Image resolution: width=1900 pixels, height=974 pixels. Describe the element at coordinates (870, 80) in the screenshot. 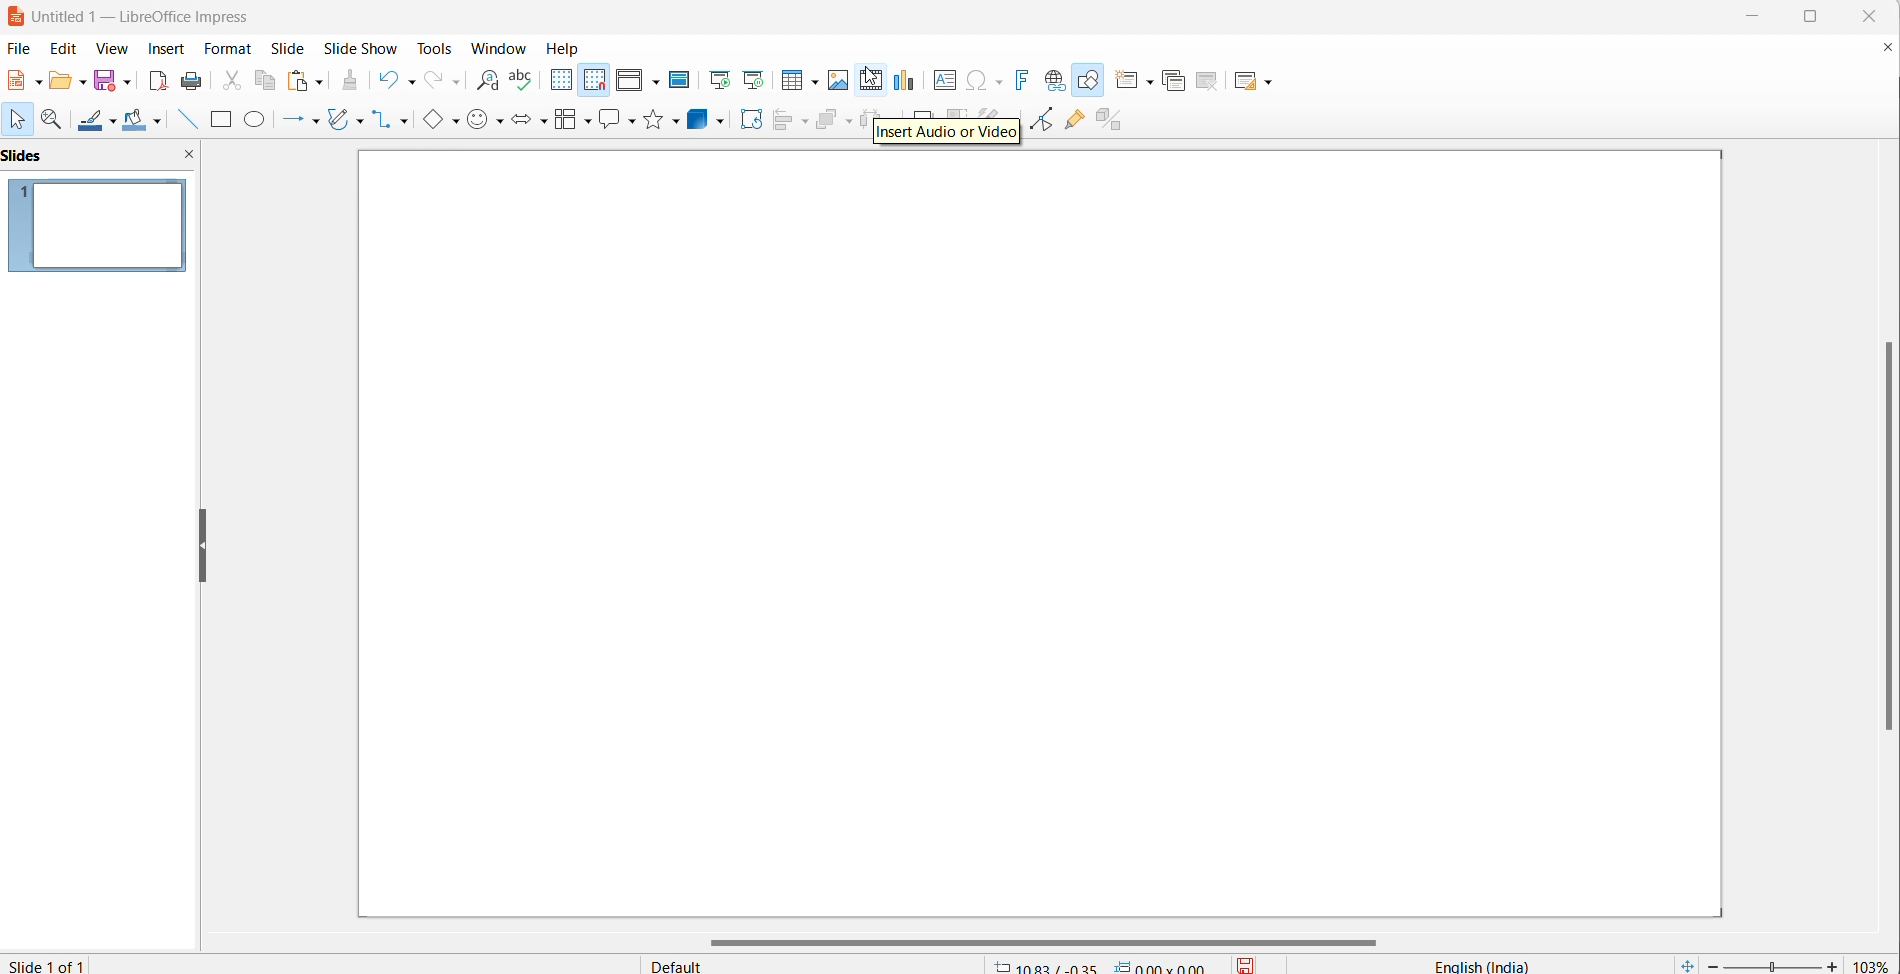

I see `insert audio or video` at that location.